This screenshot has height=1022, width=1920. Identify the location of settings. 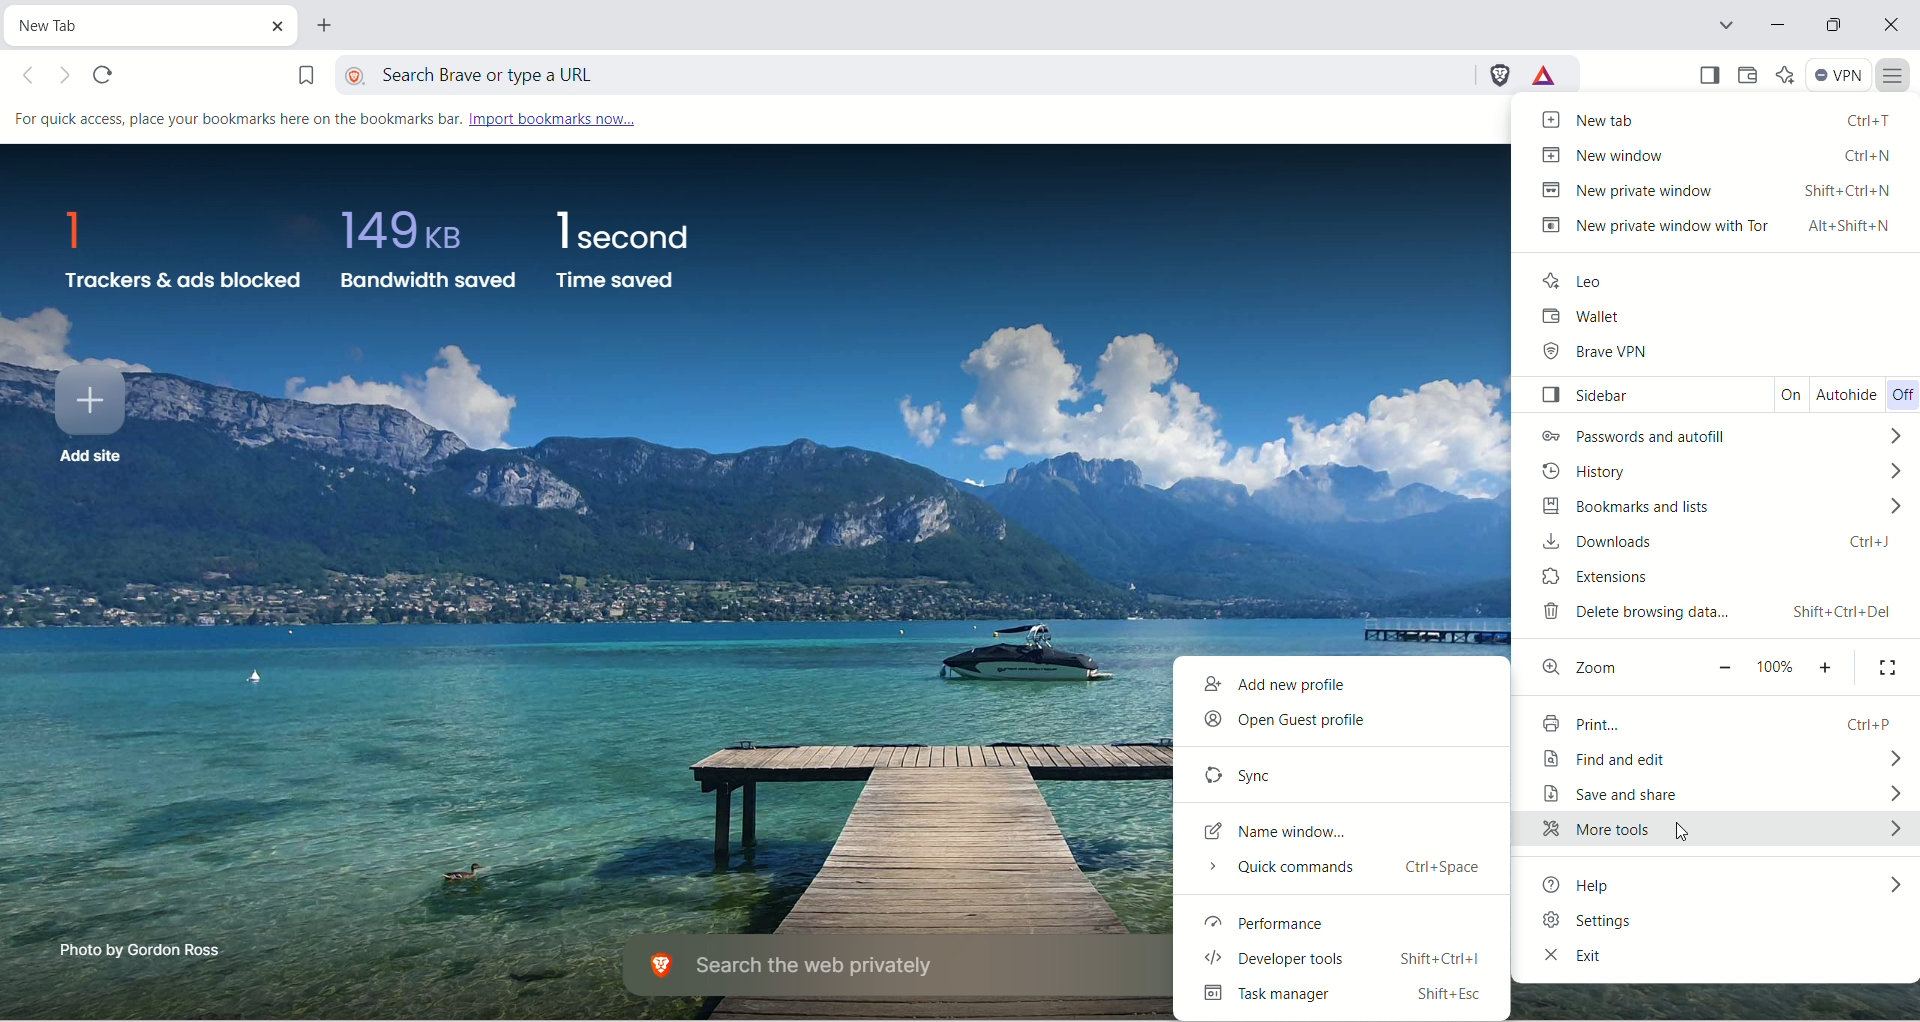
(1717, 924).